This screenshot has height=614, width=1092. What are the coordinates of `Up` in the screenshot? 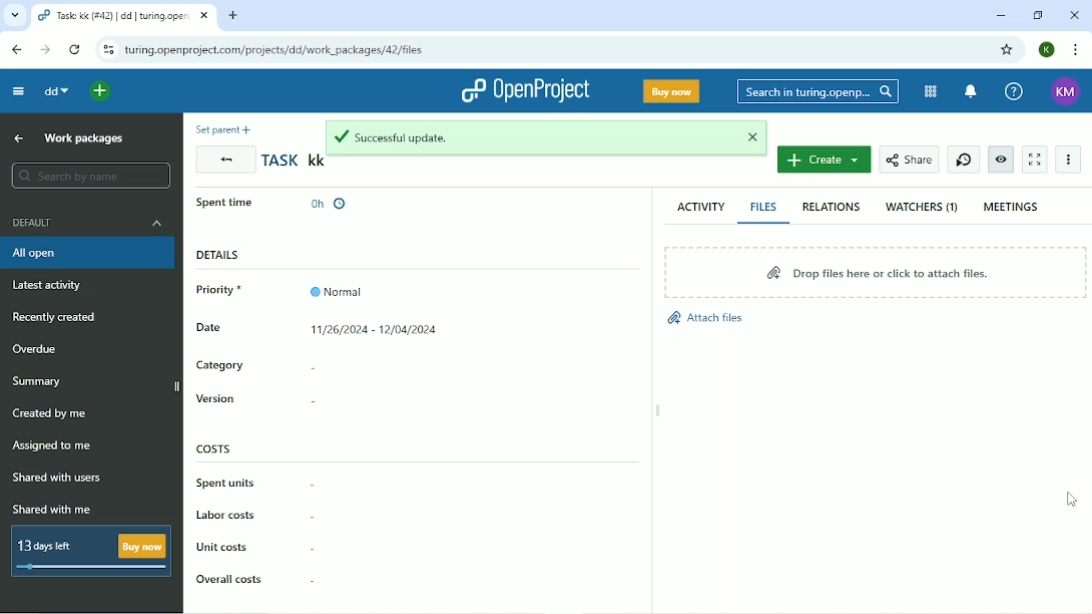 It's located at (19, 138).